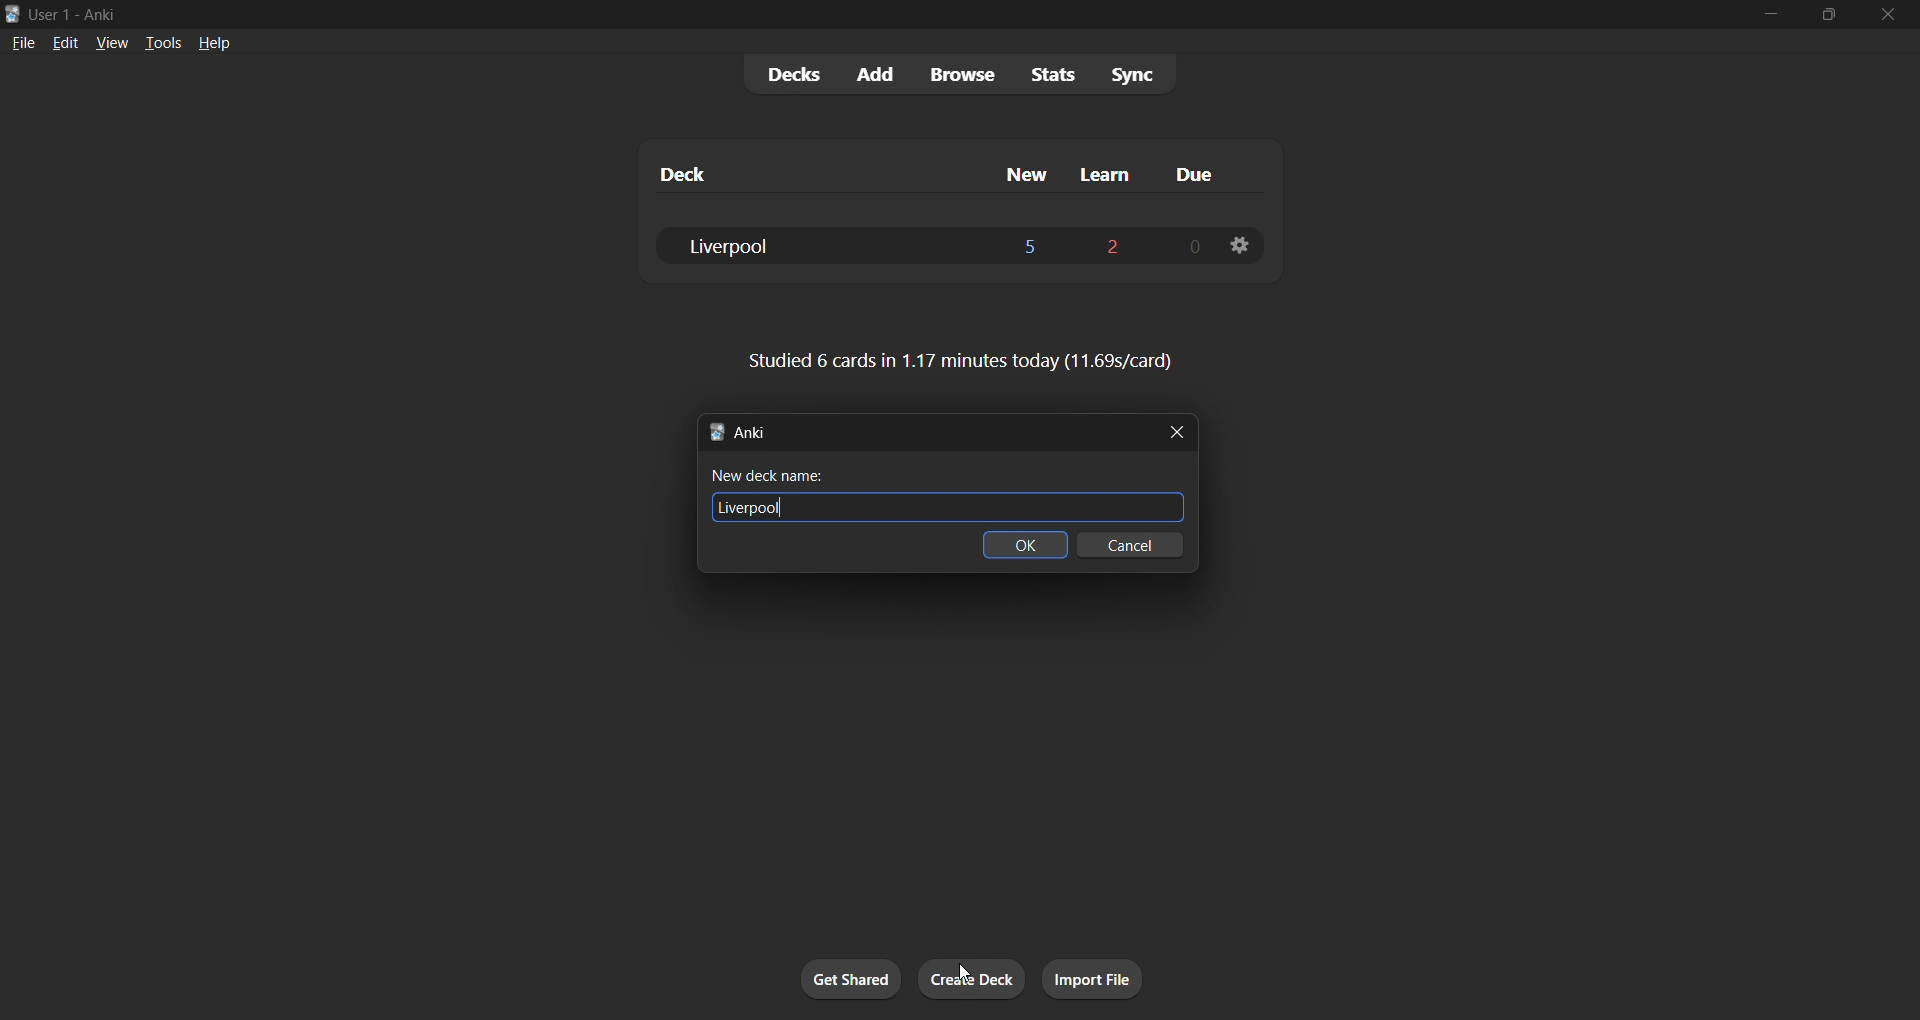 The width and height of the screenshot is (1920, 1020). What do you see at coordinates (1884, 16) in the screenshot?
I see `close` at bounding box center [1884, 16].